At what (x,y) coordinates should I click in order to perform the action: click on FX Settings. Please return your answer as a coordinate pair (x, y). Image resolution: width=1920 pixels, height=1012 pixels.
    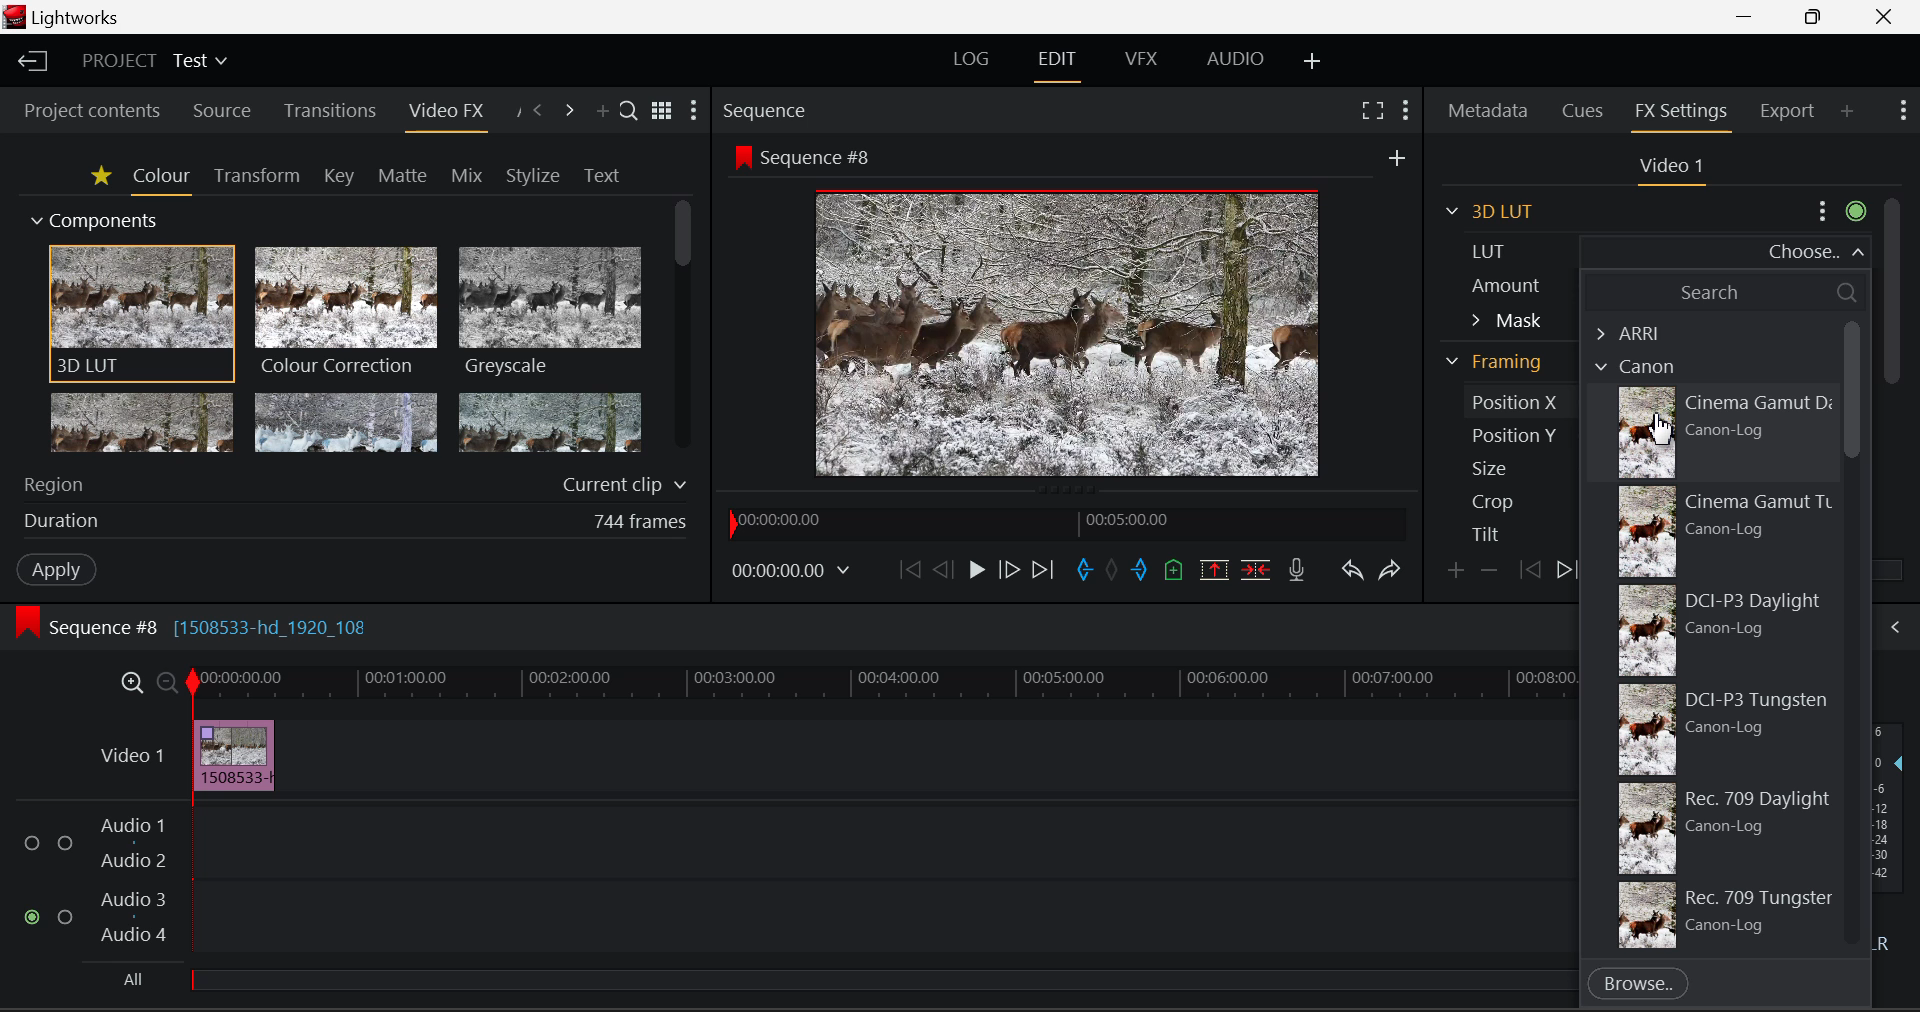
    Looking at the image, I should click on (1679, 116).